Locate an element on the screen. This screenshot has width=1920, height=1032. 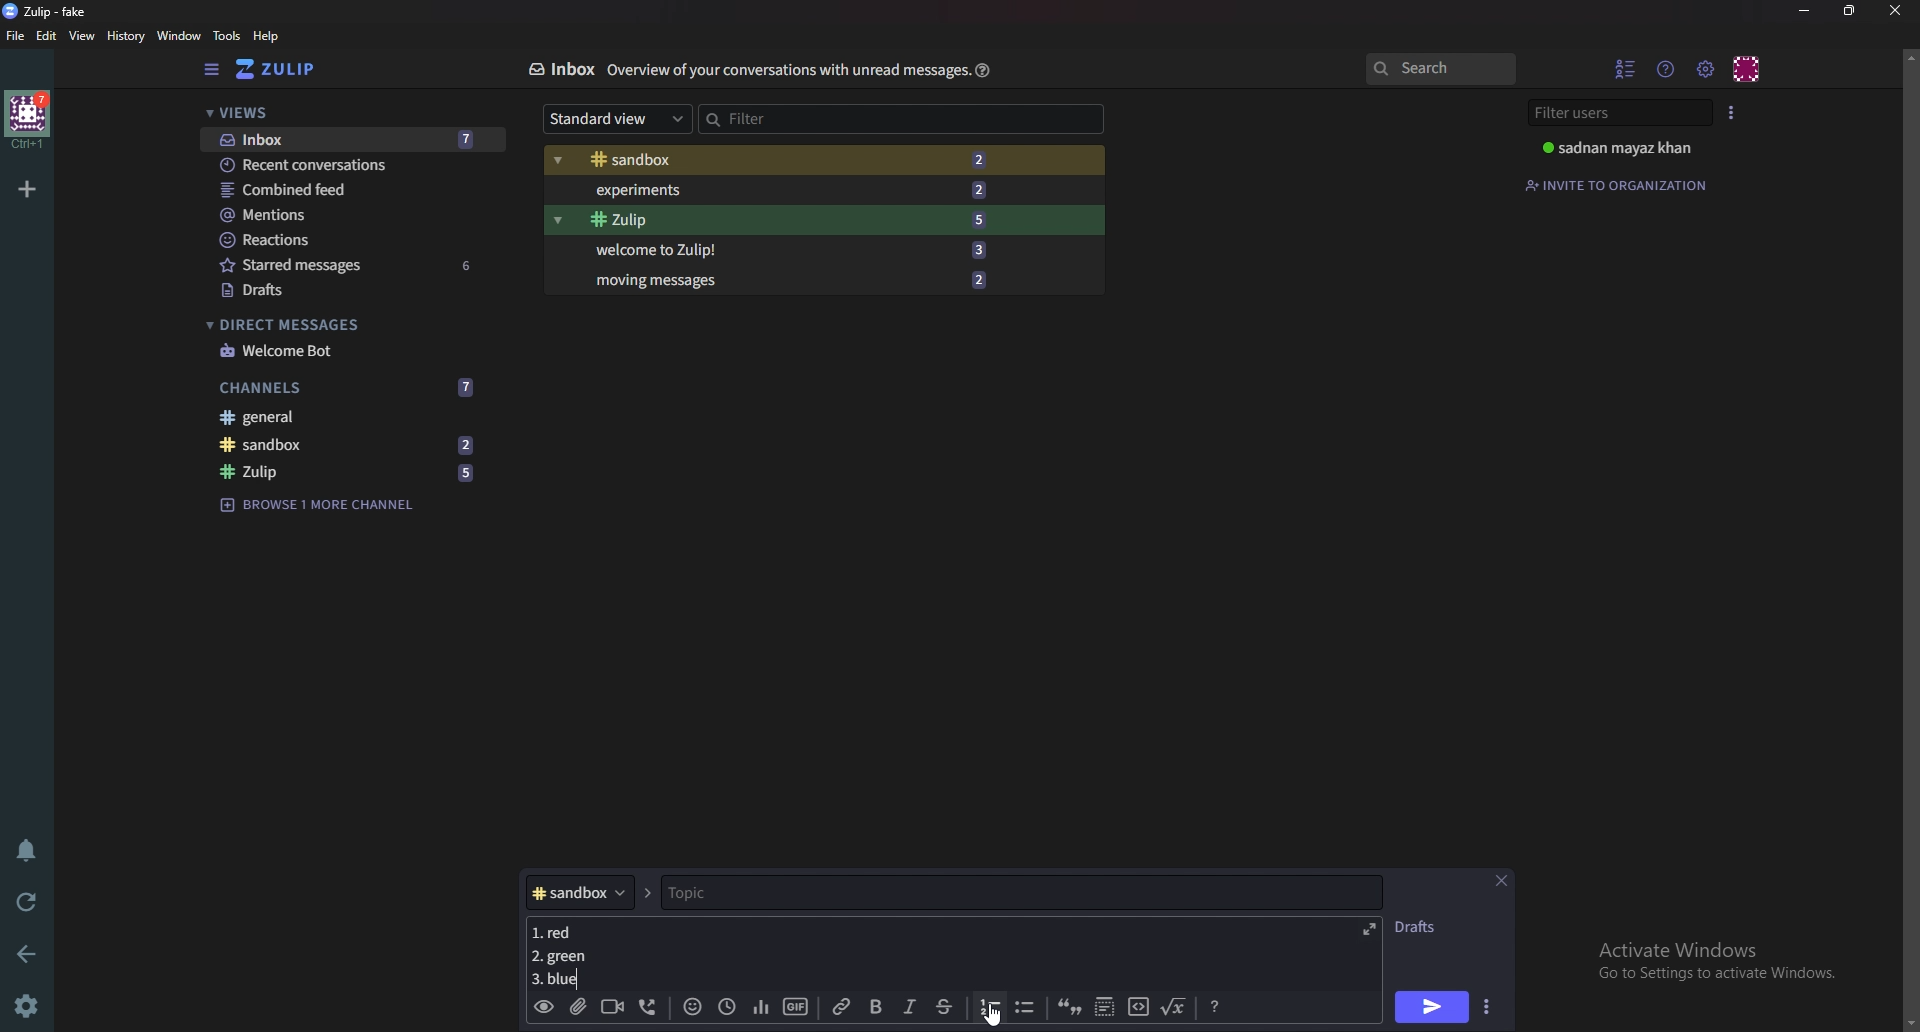
Spoiler is located at coordinates (1102, 1009).